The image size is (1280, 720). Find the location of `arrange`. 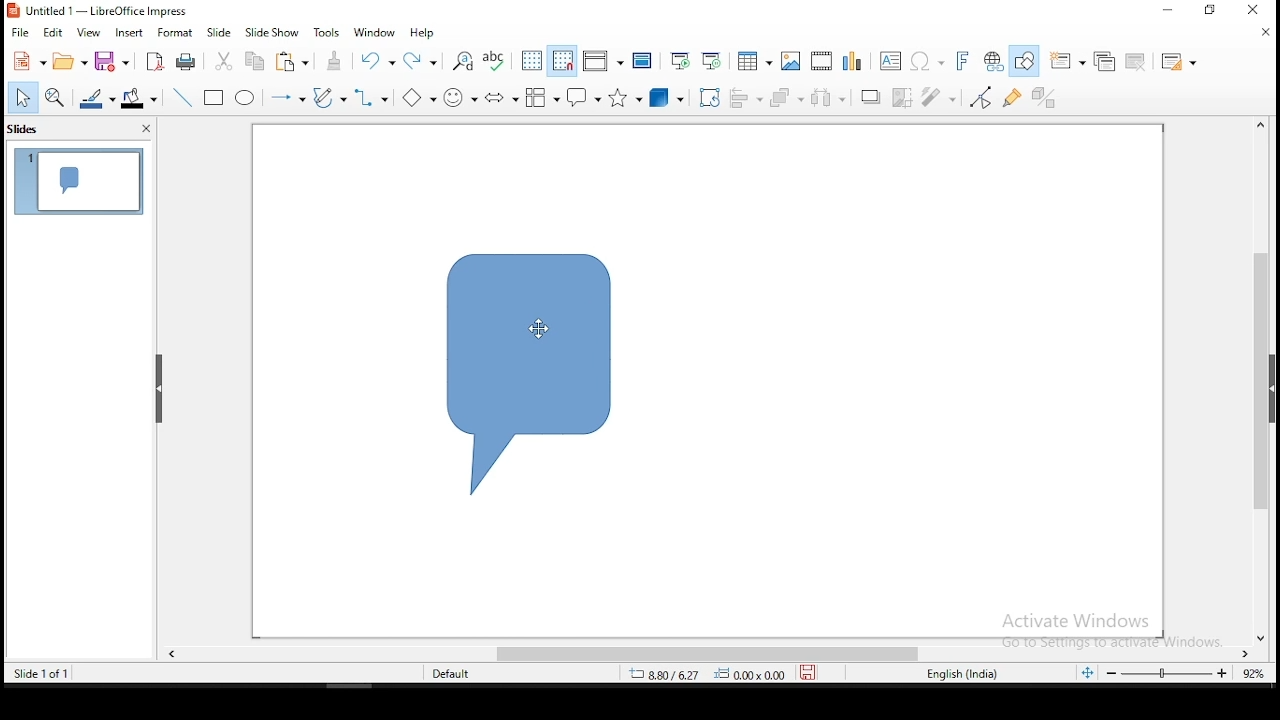

arrange is located at coordinates (784, 96).